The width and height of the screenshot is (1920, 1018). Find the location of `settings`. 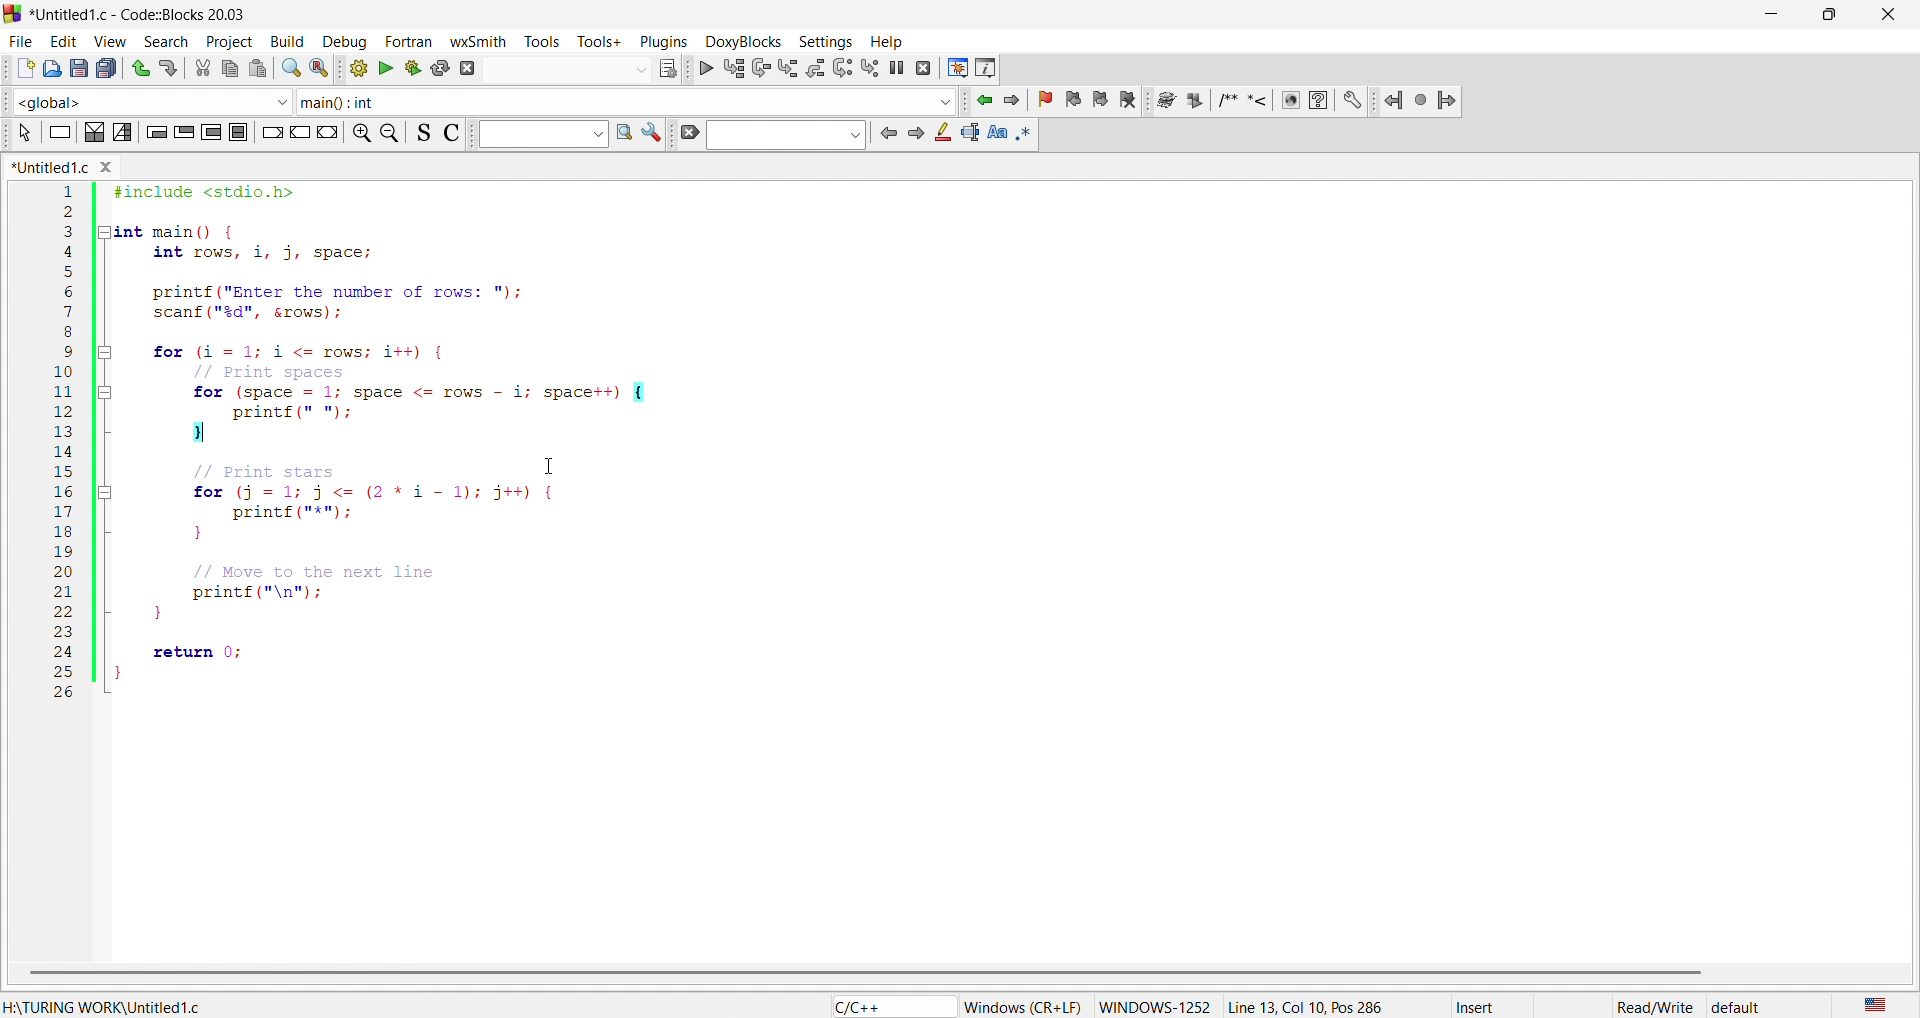

settings is located at coordinates (820, 39).